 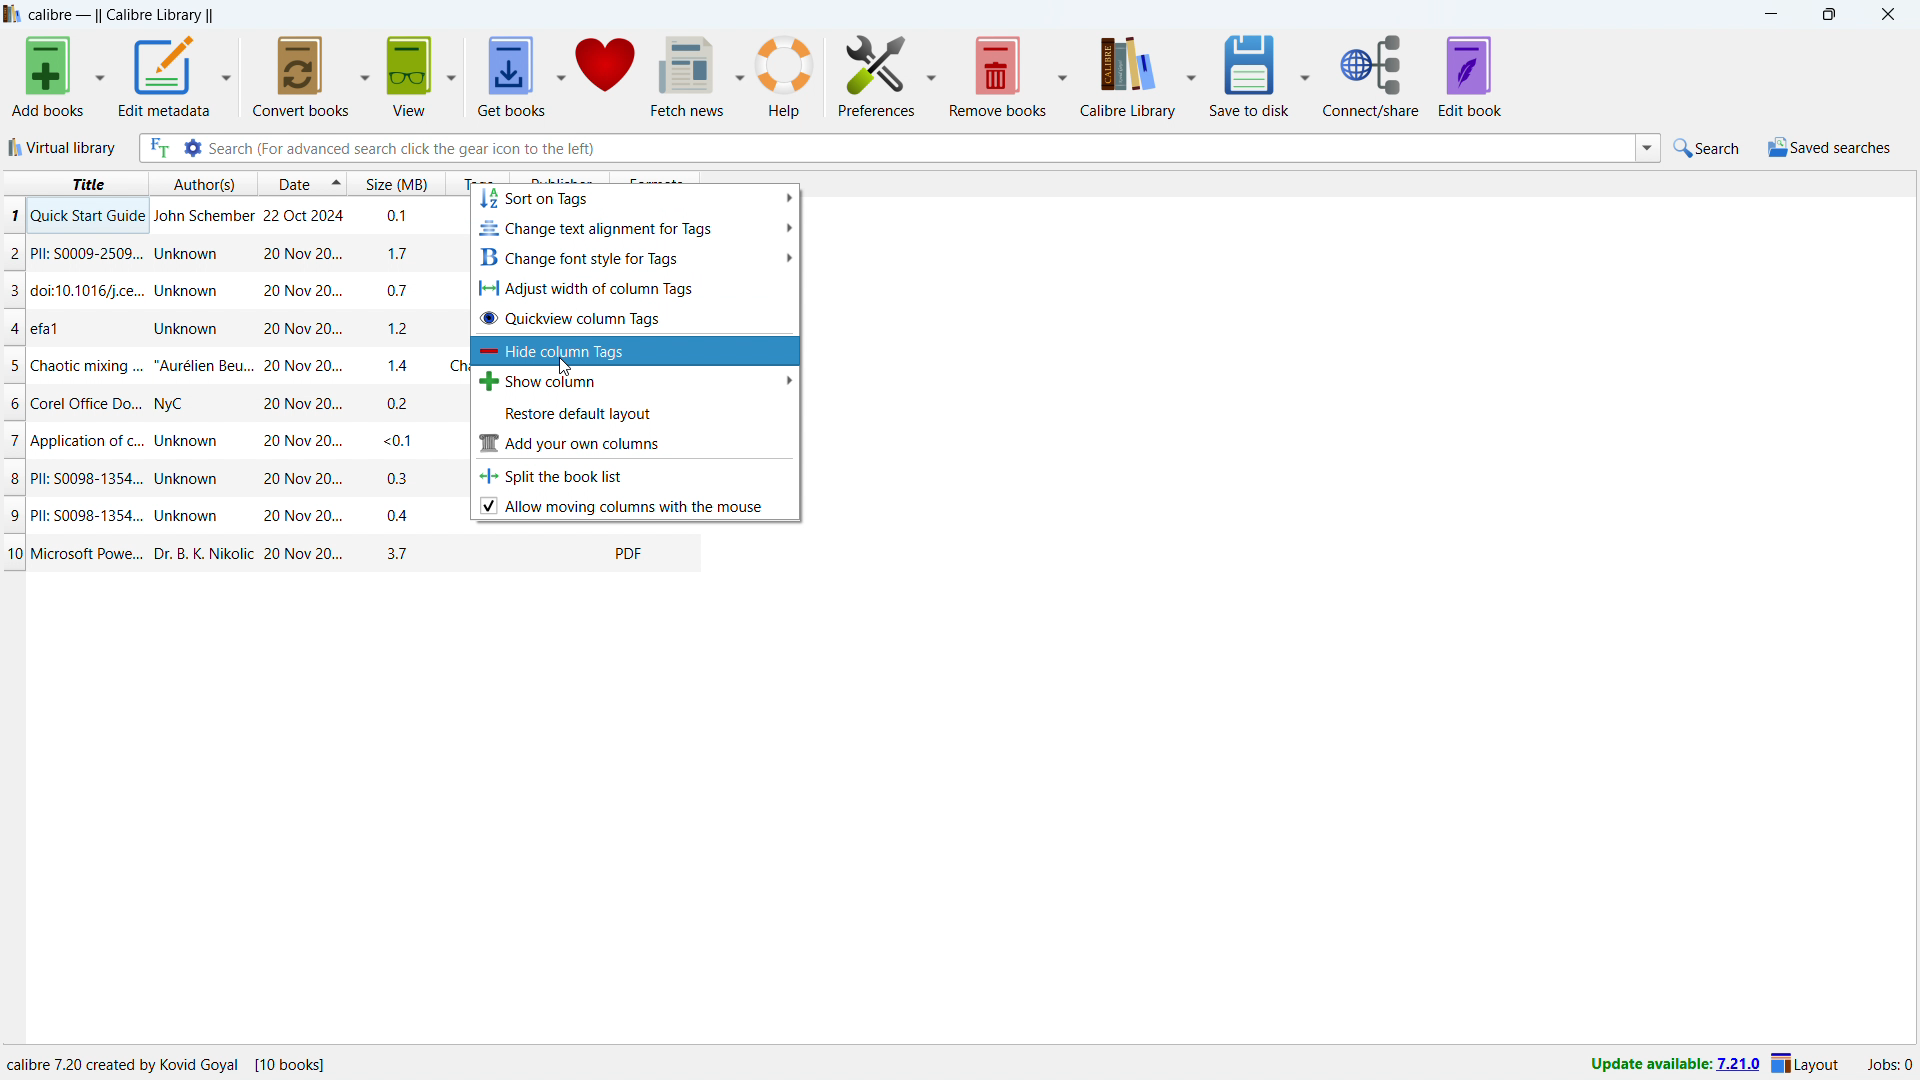 What do you see at coordinates (1889, 1062) in the screenshot?
I see `active jobs` at bounding box center [1889, 1062].